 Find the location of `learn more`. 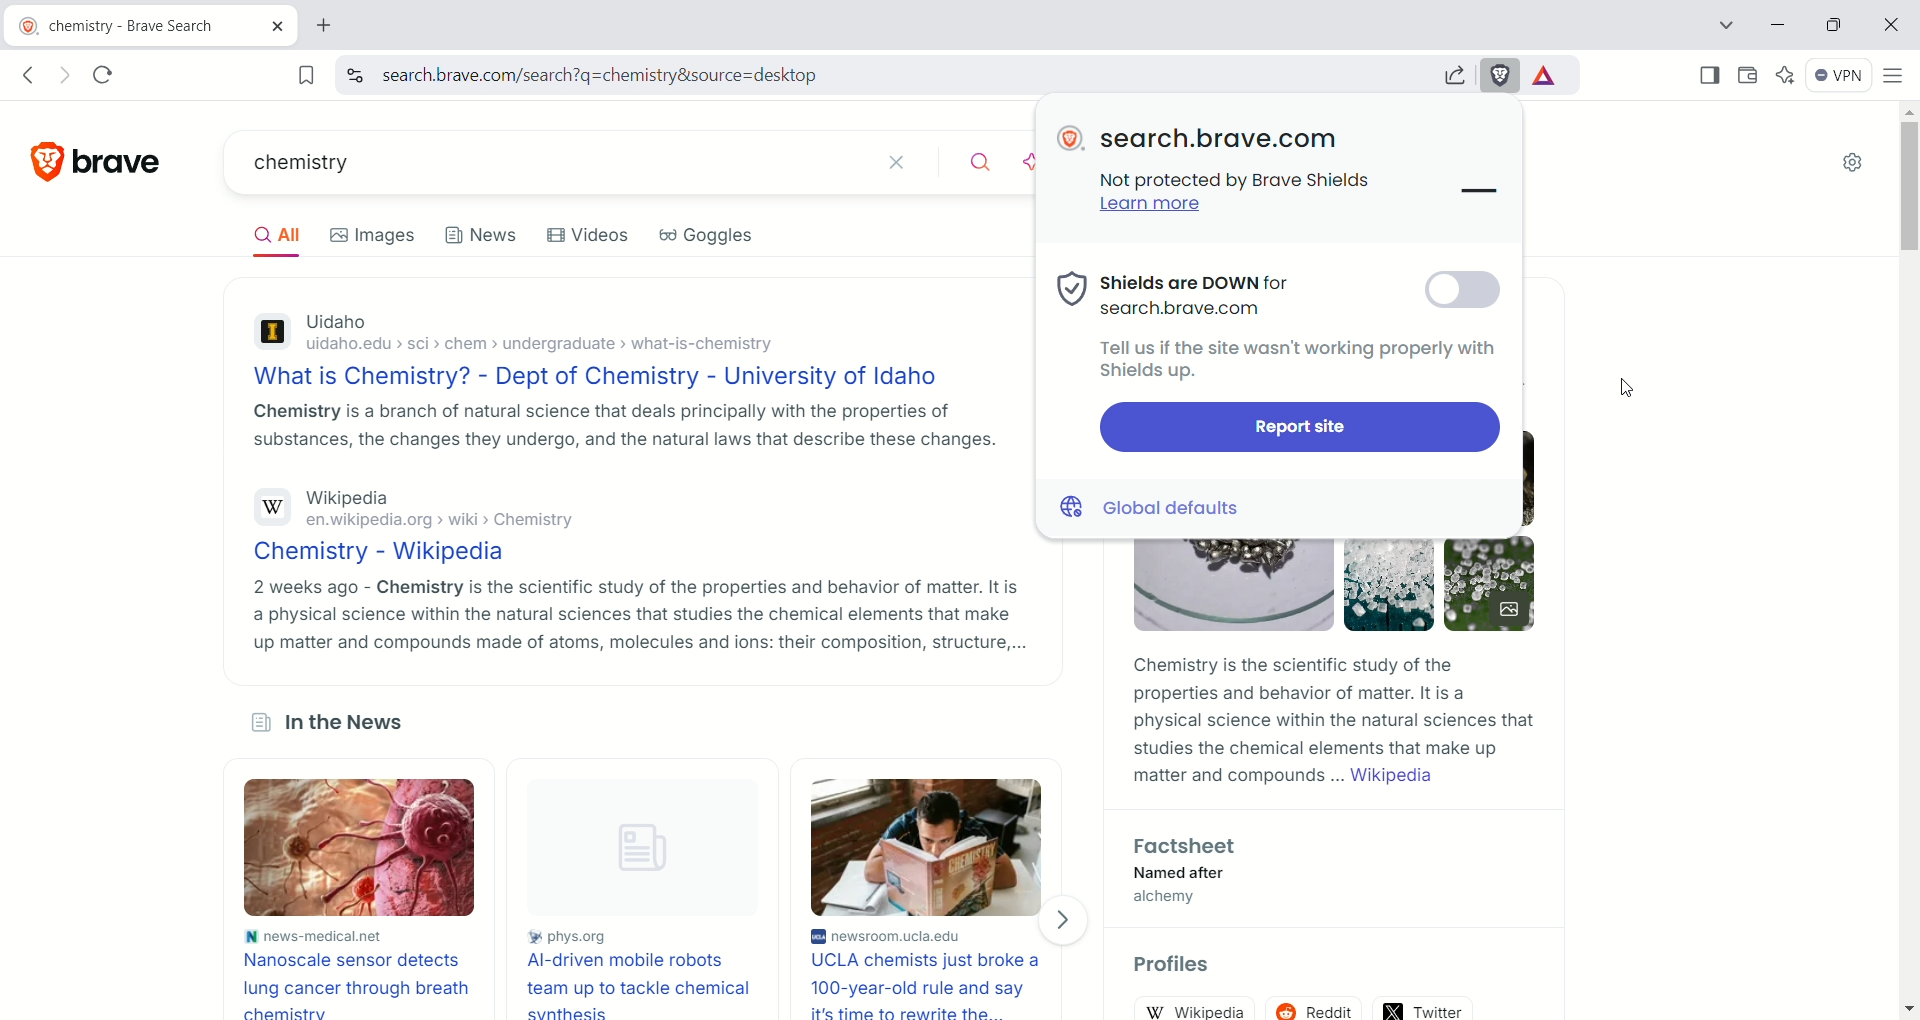

learn more is located at coordinates (1154, 210).